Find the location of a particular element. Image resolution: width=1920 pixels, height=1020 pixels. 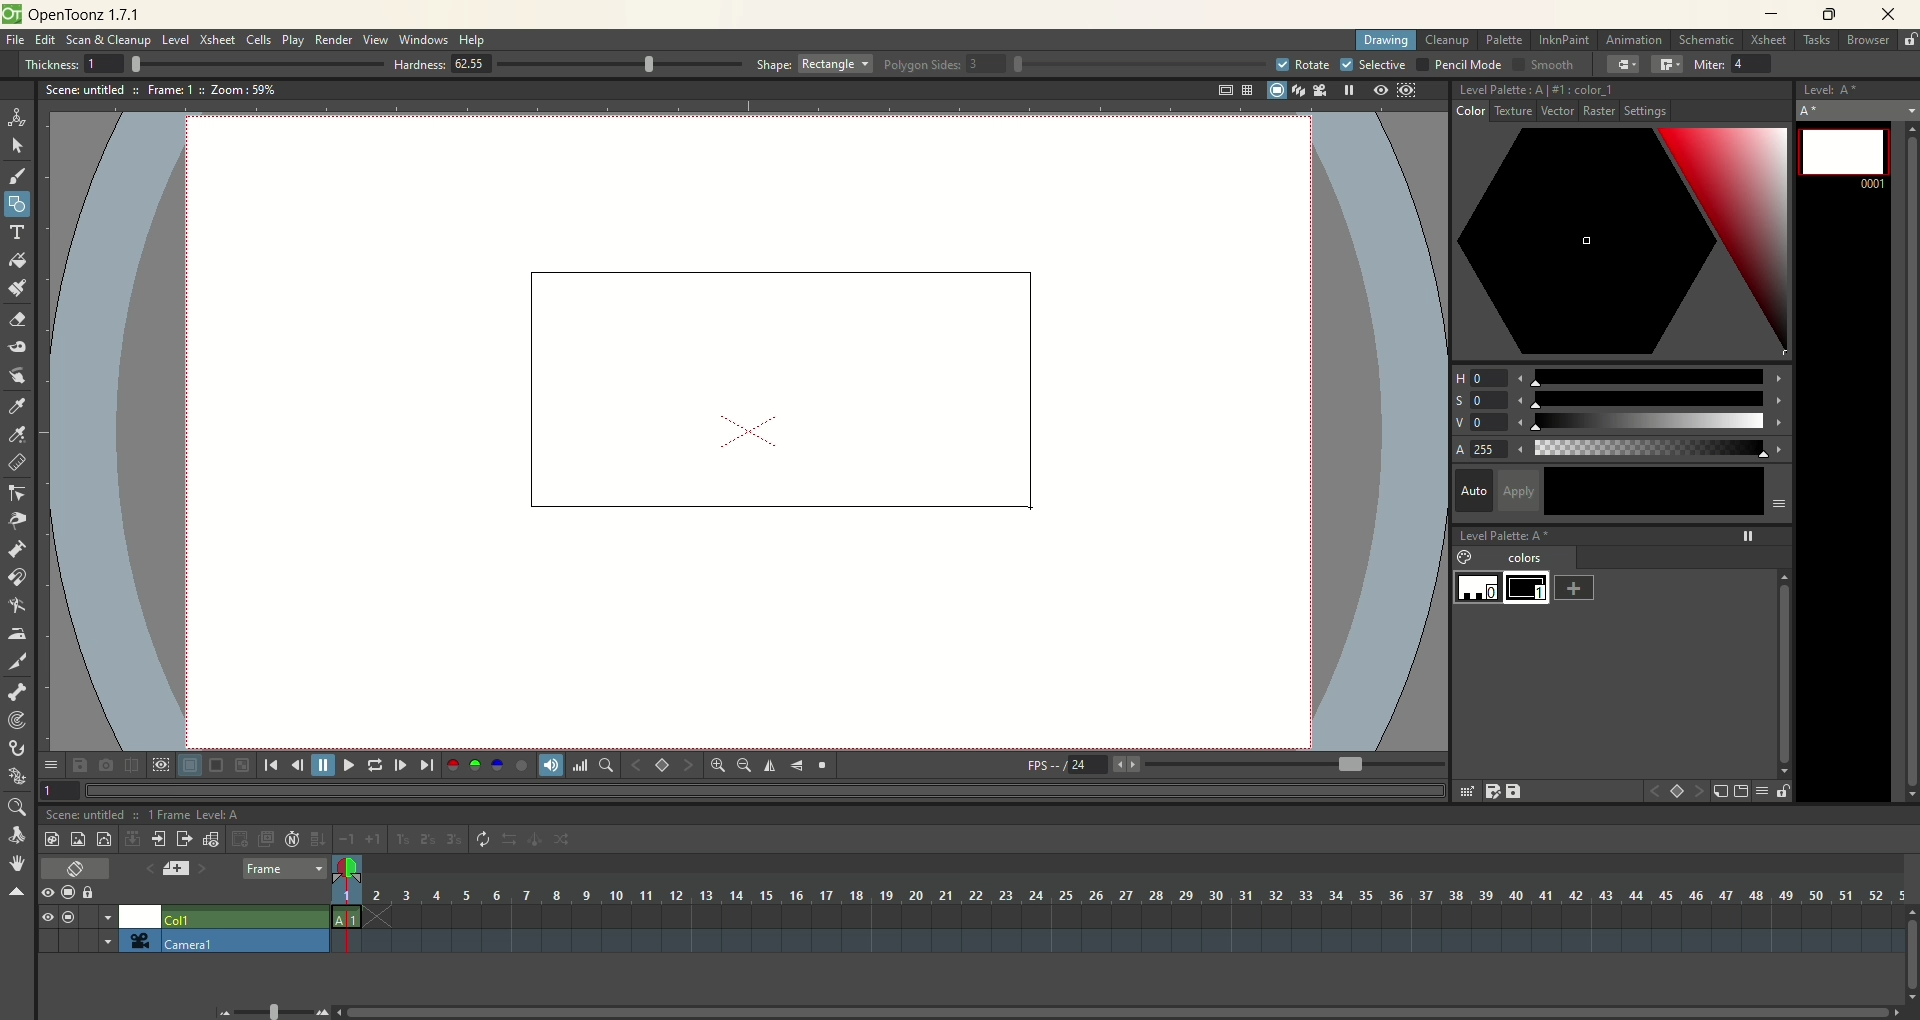

camera1 is located at coordinates (245, 941).